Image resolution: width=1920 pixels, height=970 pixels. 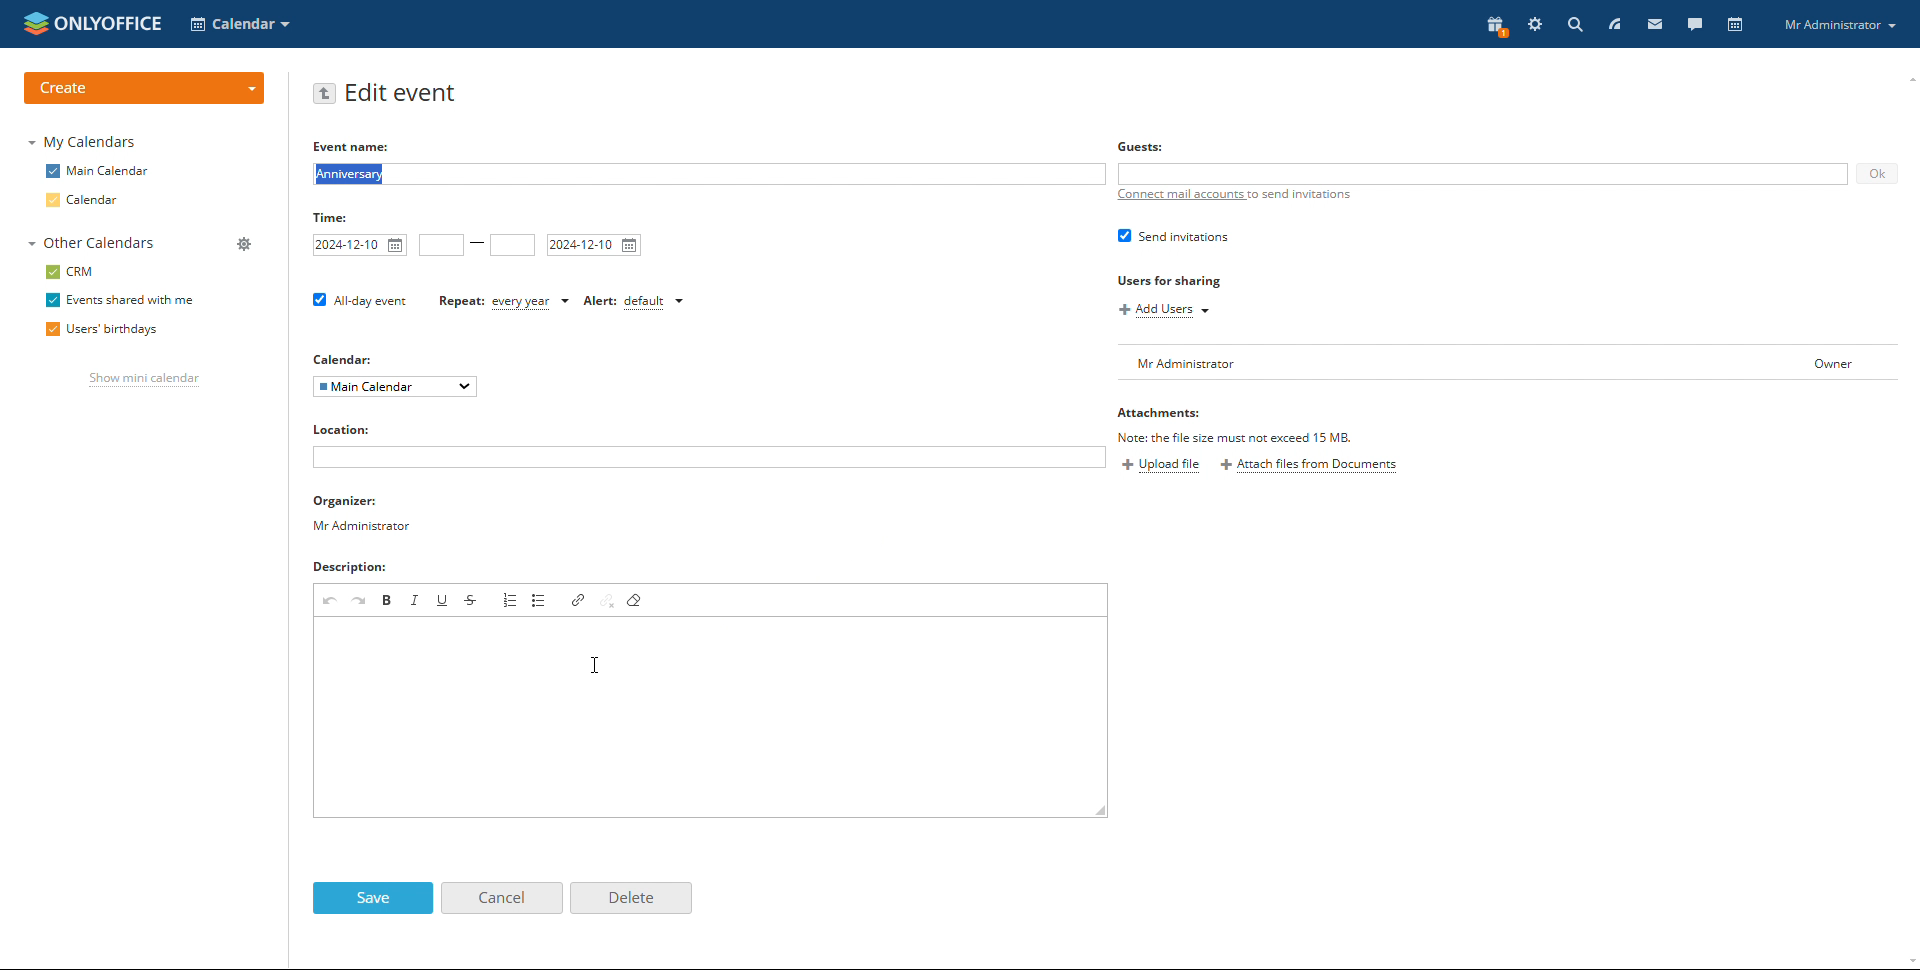 What do you see at coordinates (593, 245) in the screenshot?
I see `end date` at bounding box center [593, 245].